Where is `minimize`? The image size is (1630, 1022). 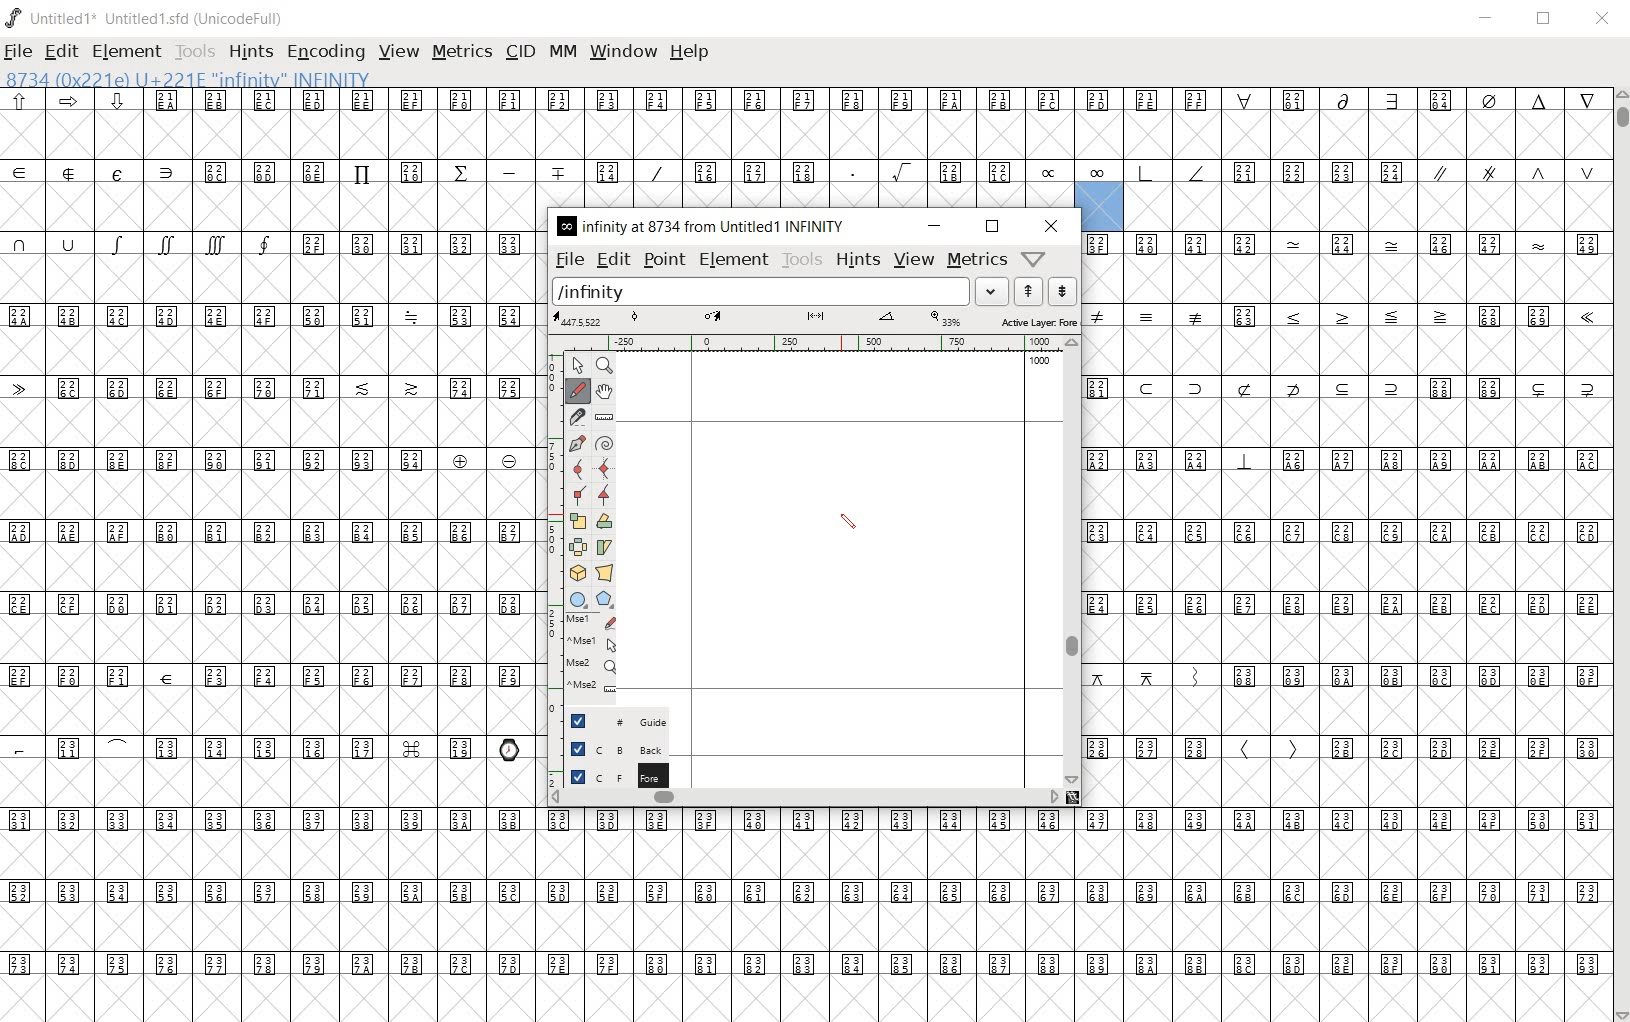
minimize is located at coordinates (1487, 19).